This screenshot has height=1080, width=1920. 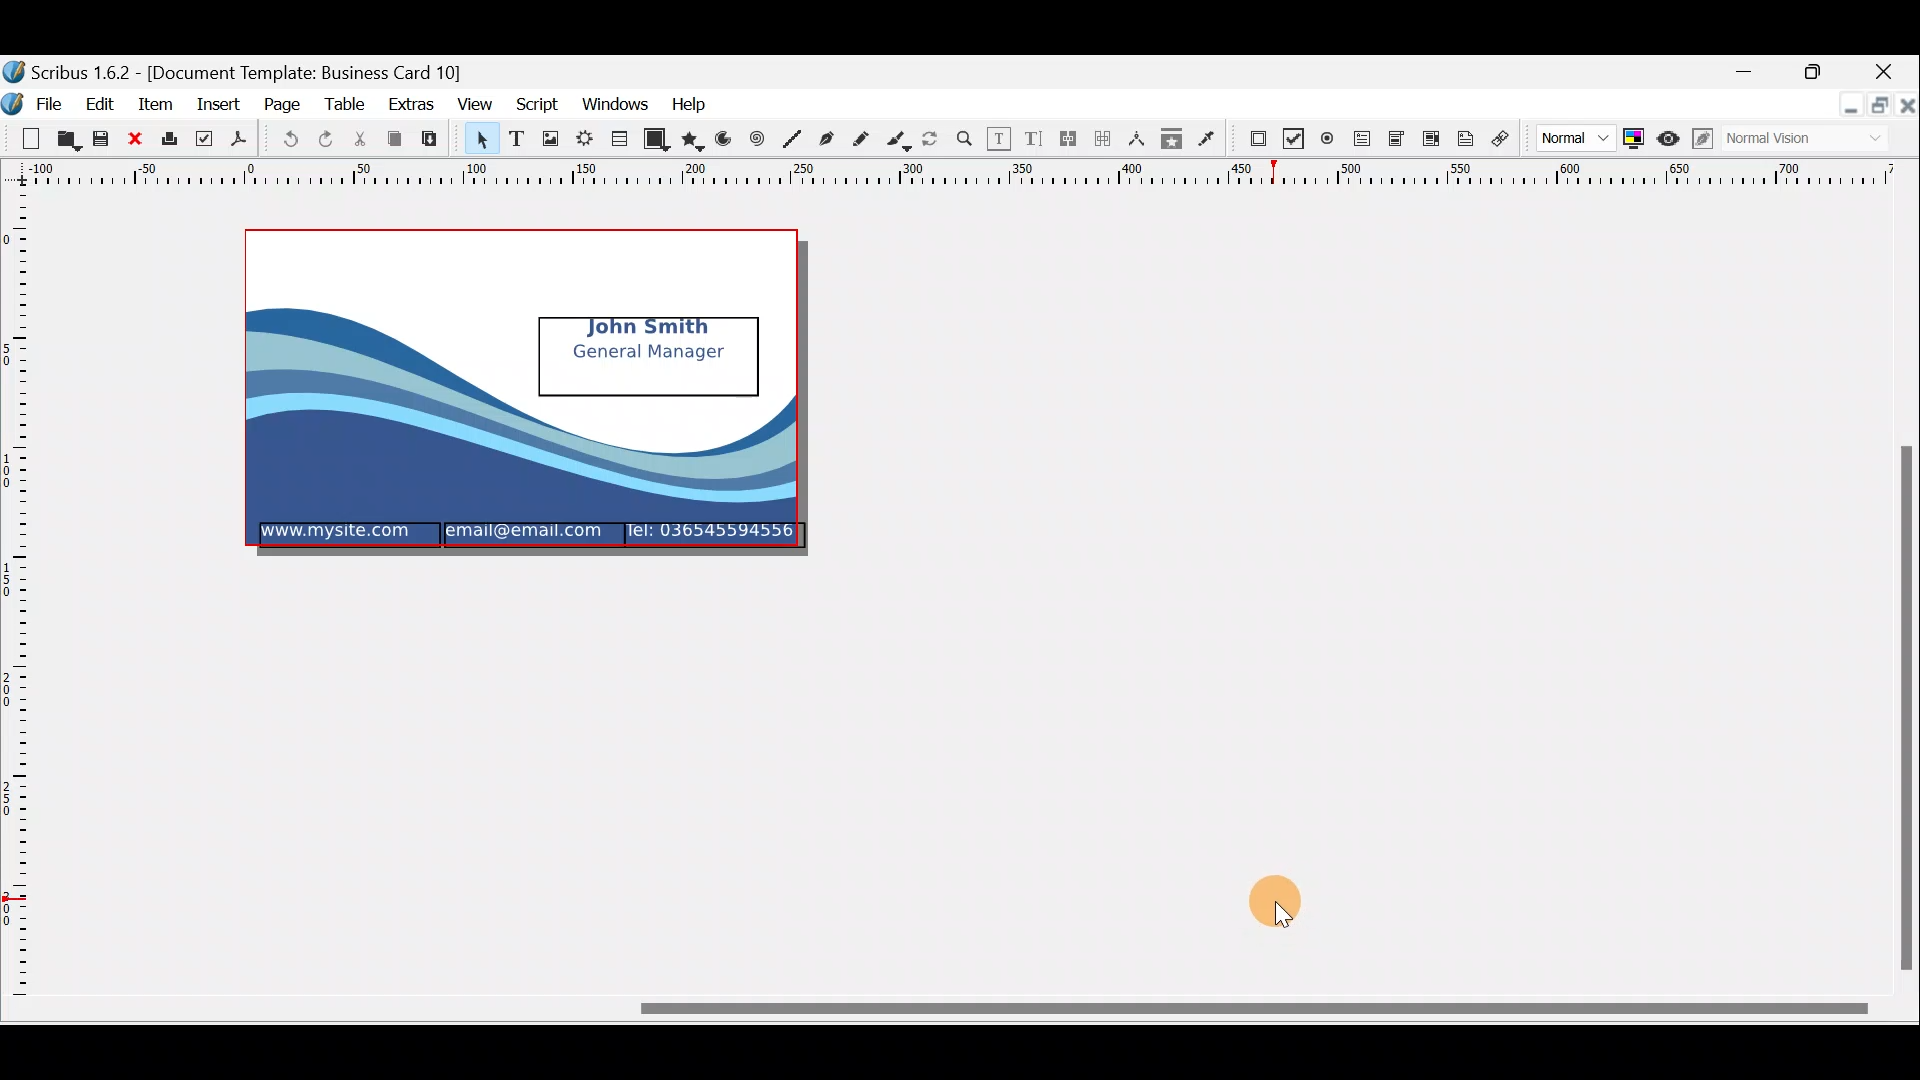 I want to click on Print, so click(x=169, y=141).